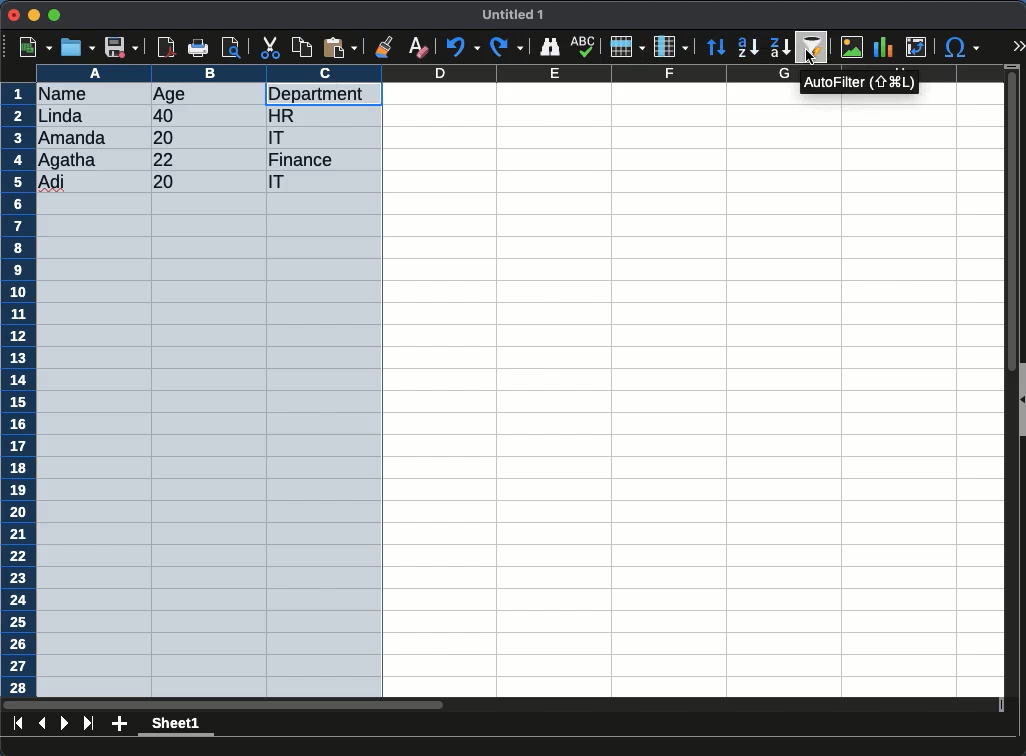 This screenshot has height=756, width=1026. Describe the element at coordinates (56, 14) in the screenshot. I see `maximize` at that location.